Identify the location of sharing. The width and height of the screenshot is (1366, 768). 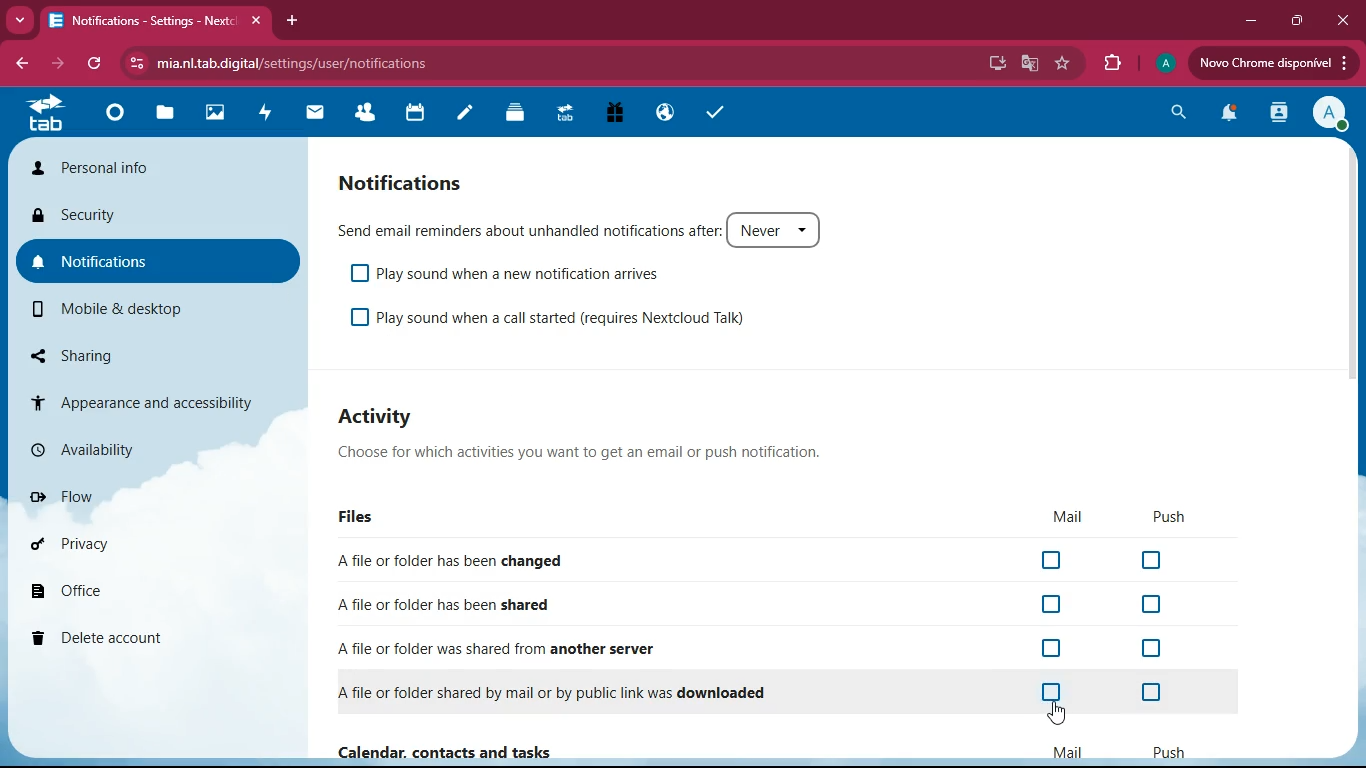
(140, 355).